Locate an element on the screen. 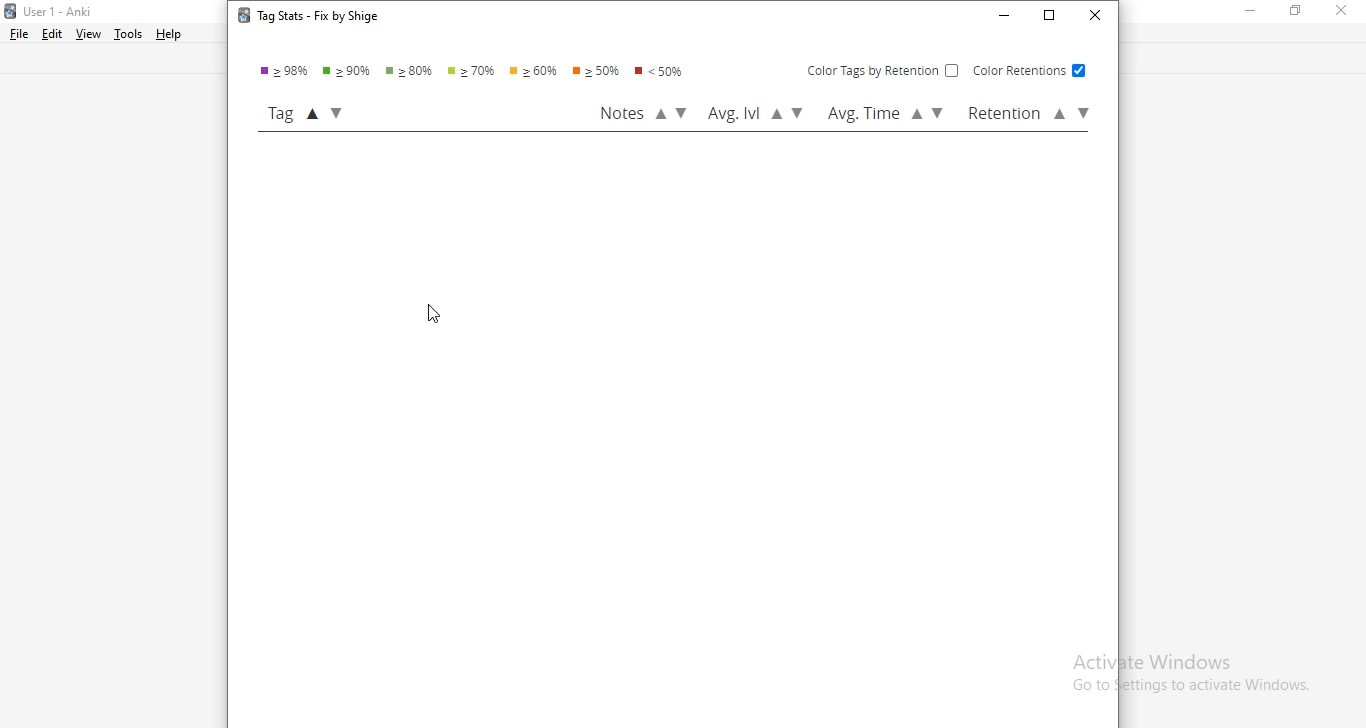 The height and width of the screenshot is (728, 1366). file is located at coordinates (20, 32).